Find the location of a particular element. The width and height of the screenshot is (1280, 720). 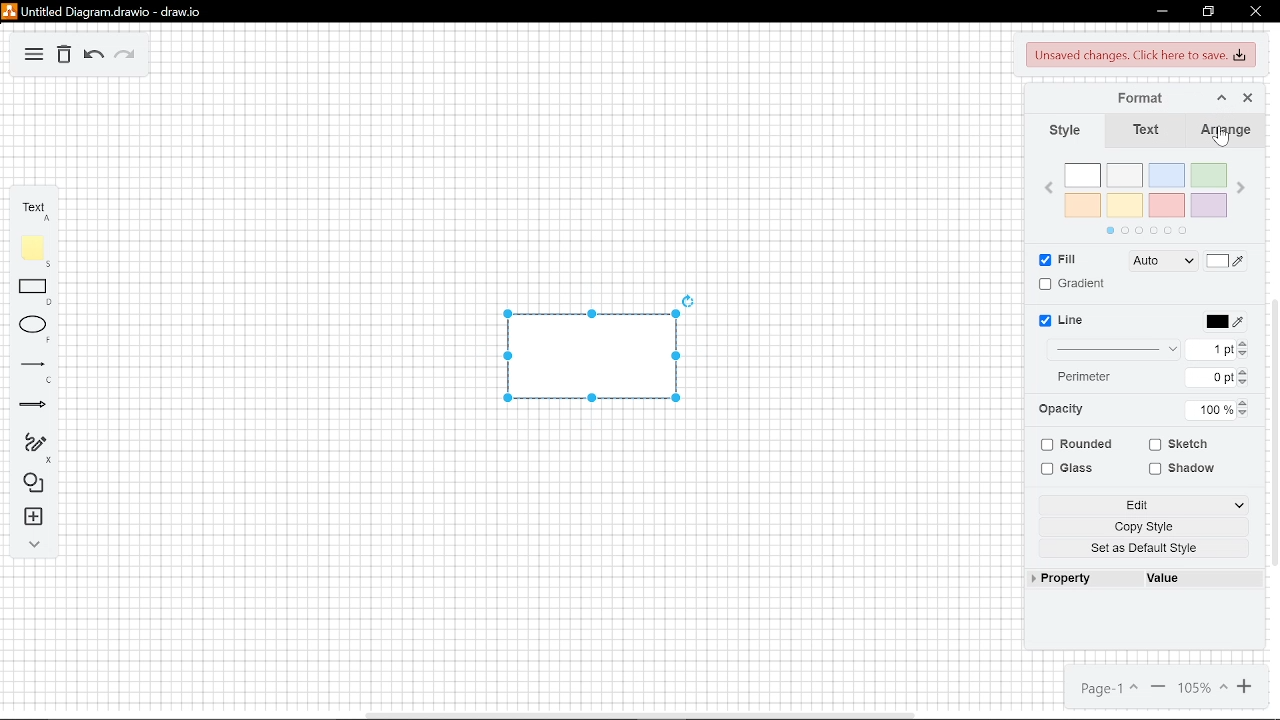

restore down is located at coordinates (1206, 13).